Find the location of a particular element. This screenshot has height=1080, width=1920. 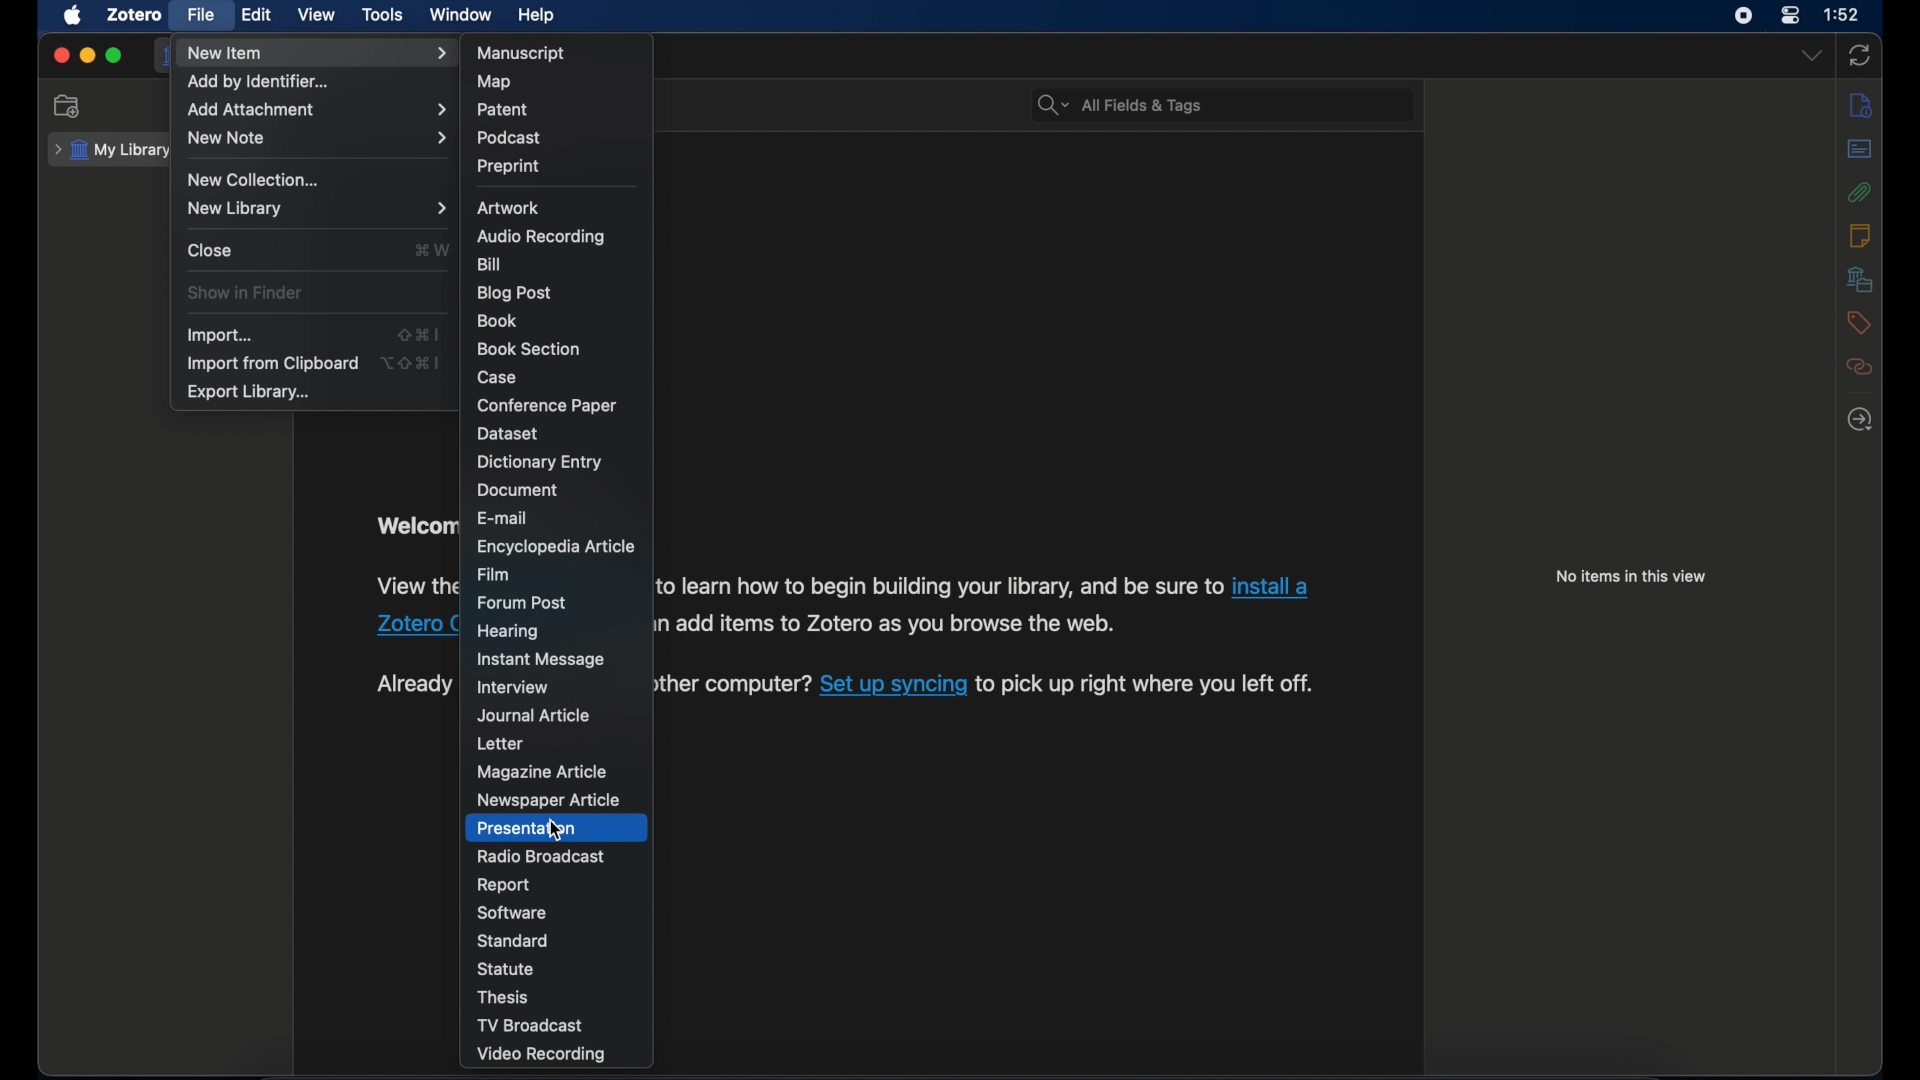

patent is located at coordinates (502, 108).